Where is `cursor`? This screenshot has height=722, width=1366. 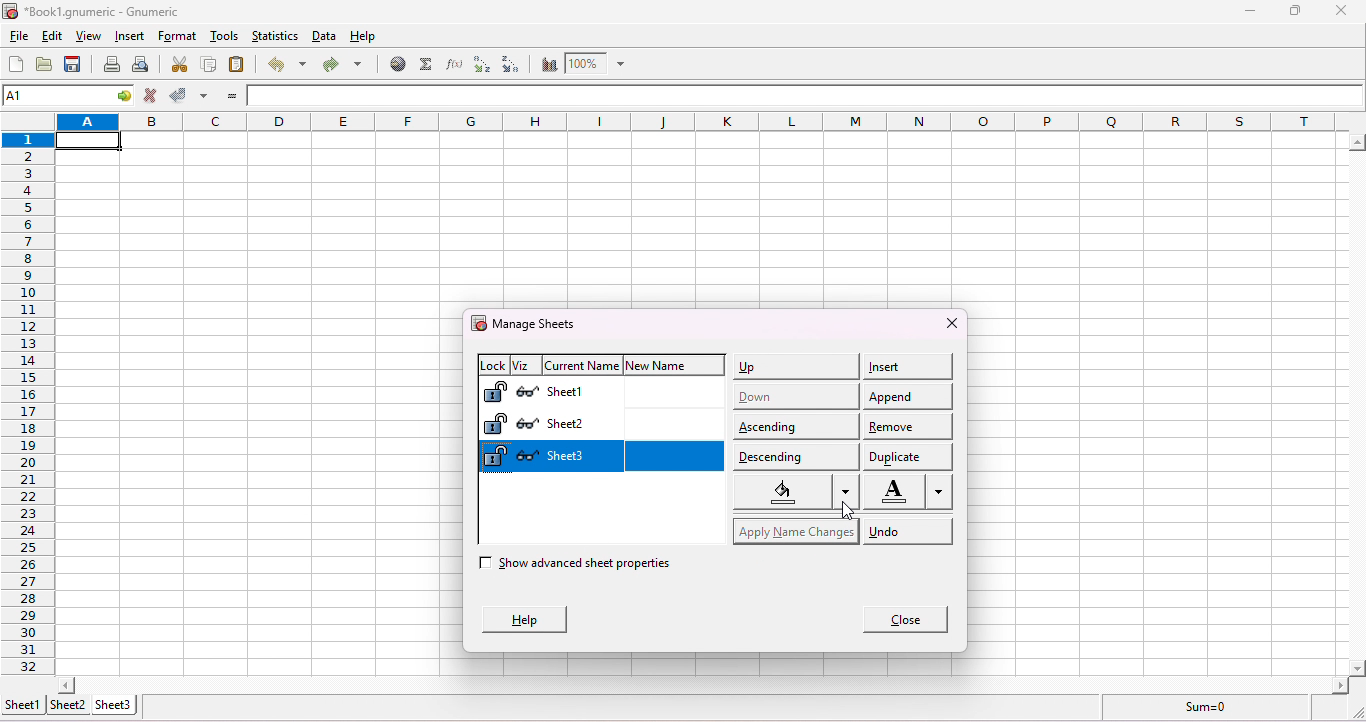 cursor is located at coordinates (839, 496).